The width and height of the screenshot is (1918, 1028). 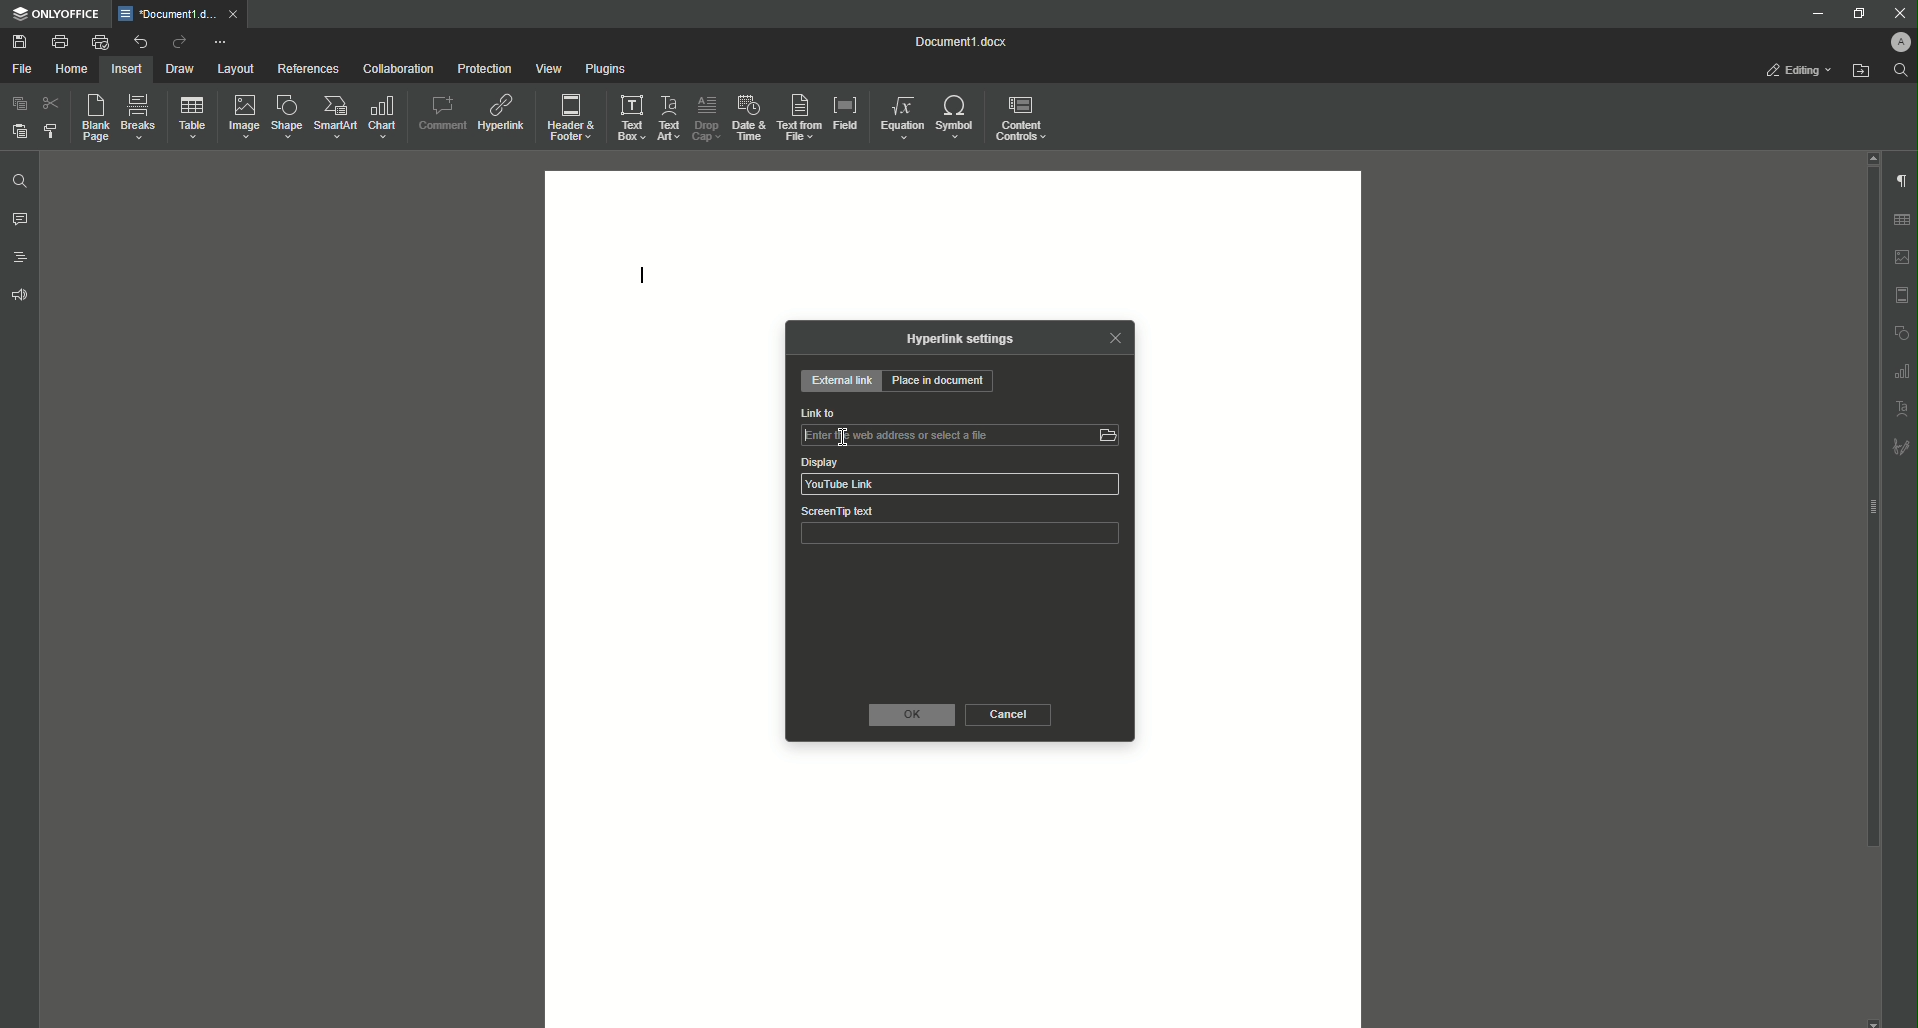 What do you see at coordinates (1025, 118) in the screenshot?
I see `Content Controls` at bounding box center [1025, 118].